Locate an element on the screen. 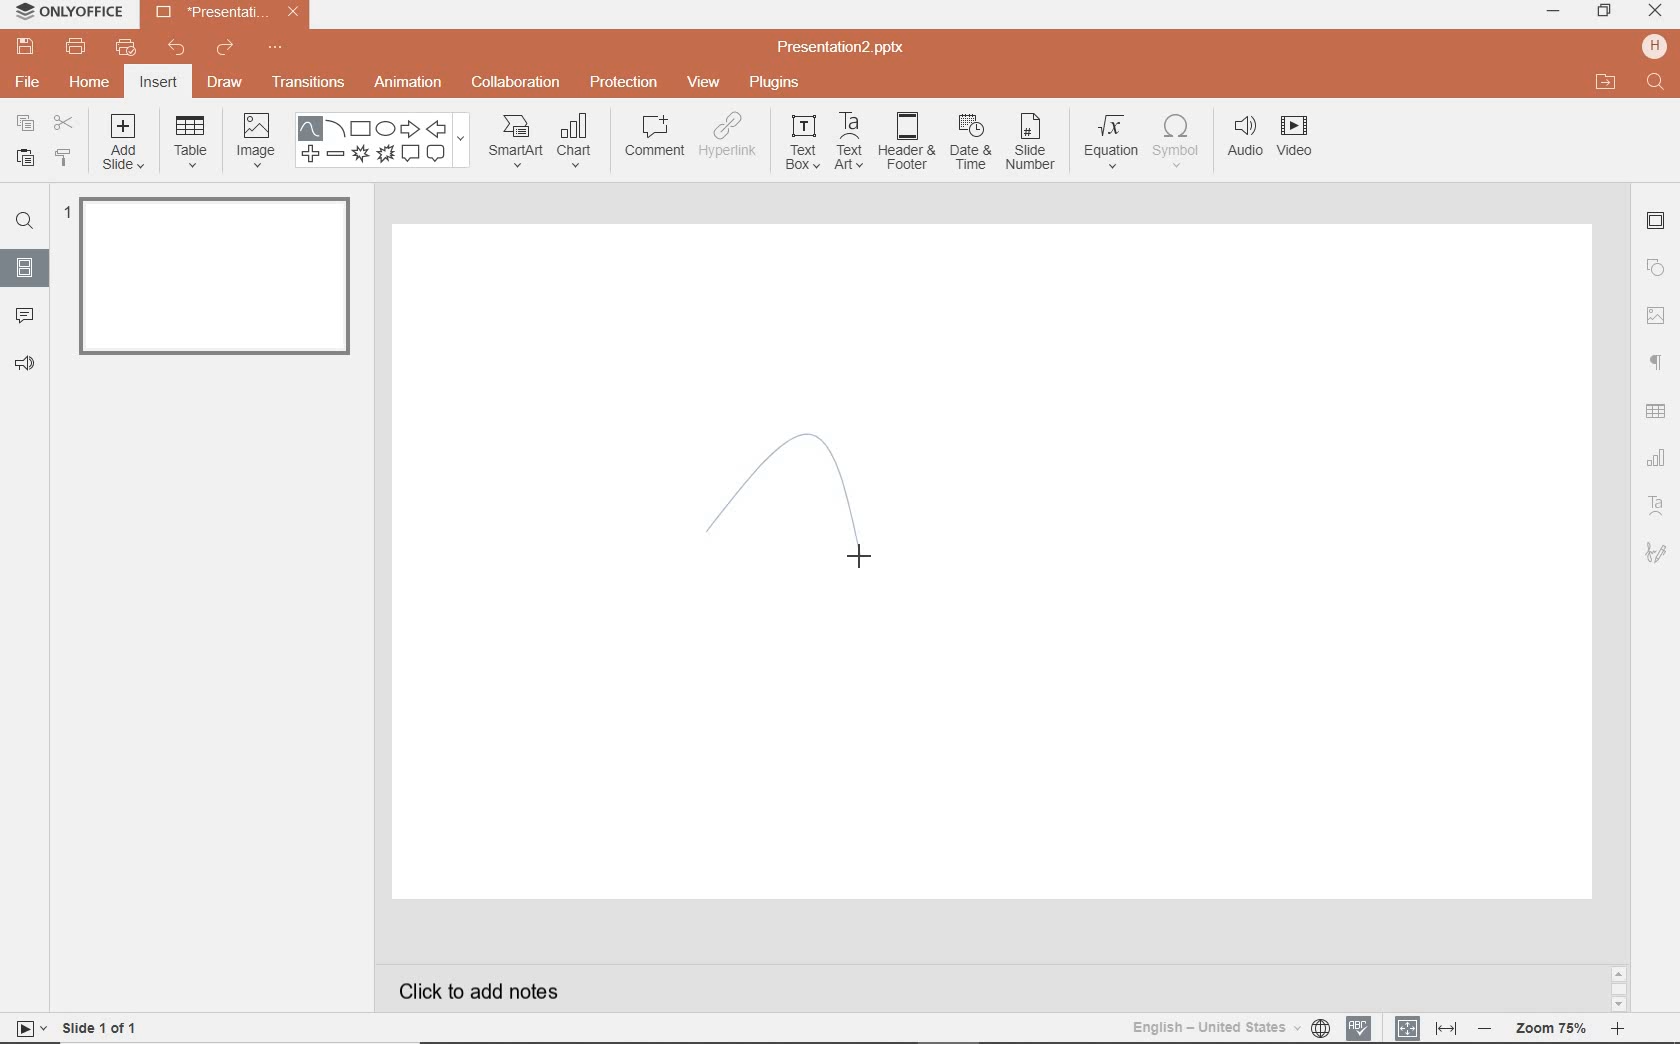 The image size is (1680, 1044). HP is located at coordinates (1652, 45).